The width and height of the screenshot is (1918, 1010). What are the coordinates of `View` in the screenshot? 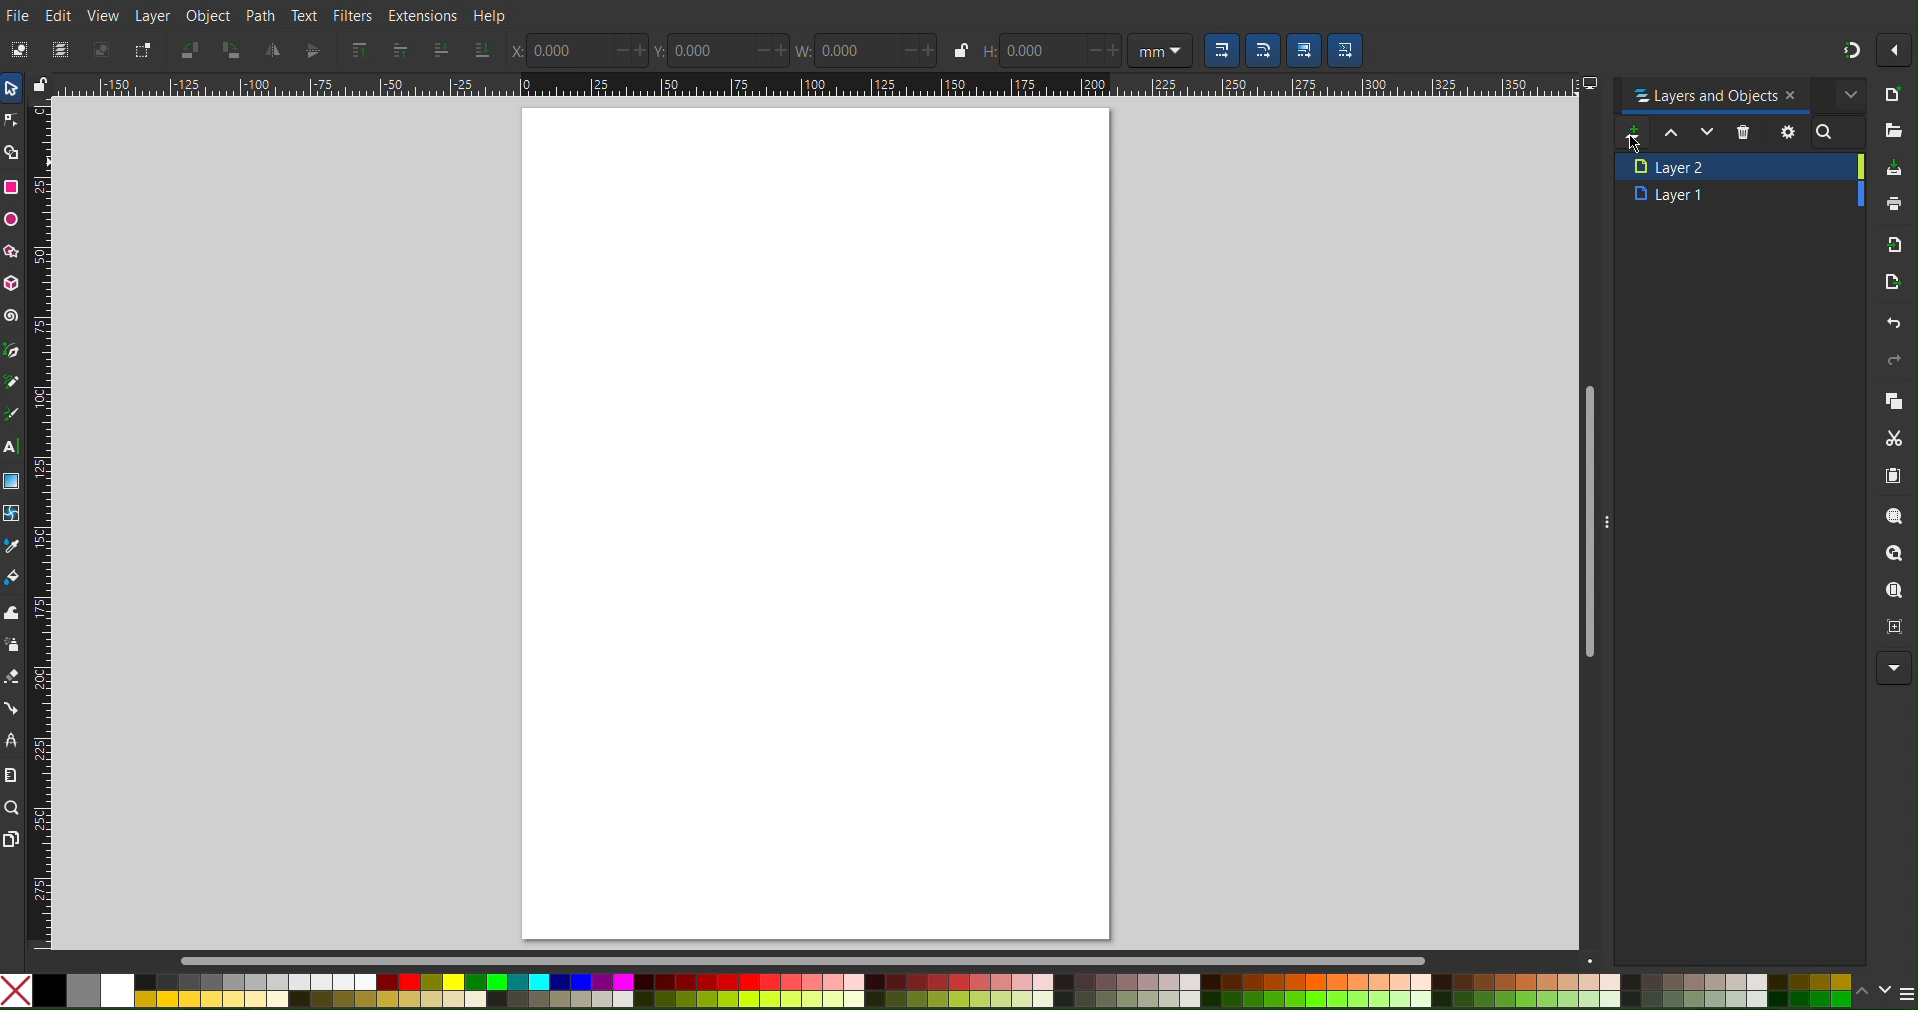 It's located at (102, 14).